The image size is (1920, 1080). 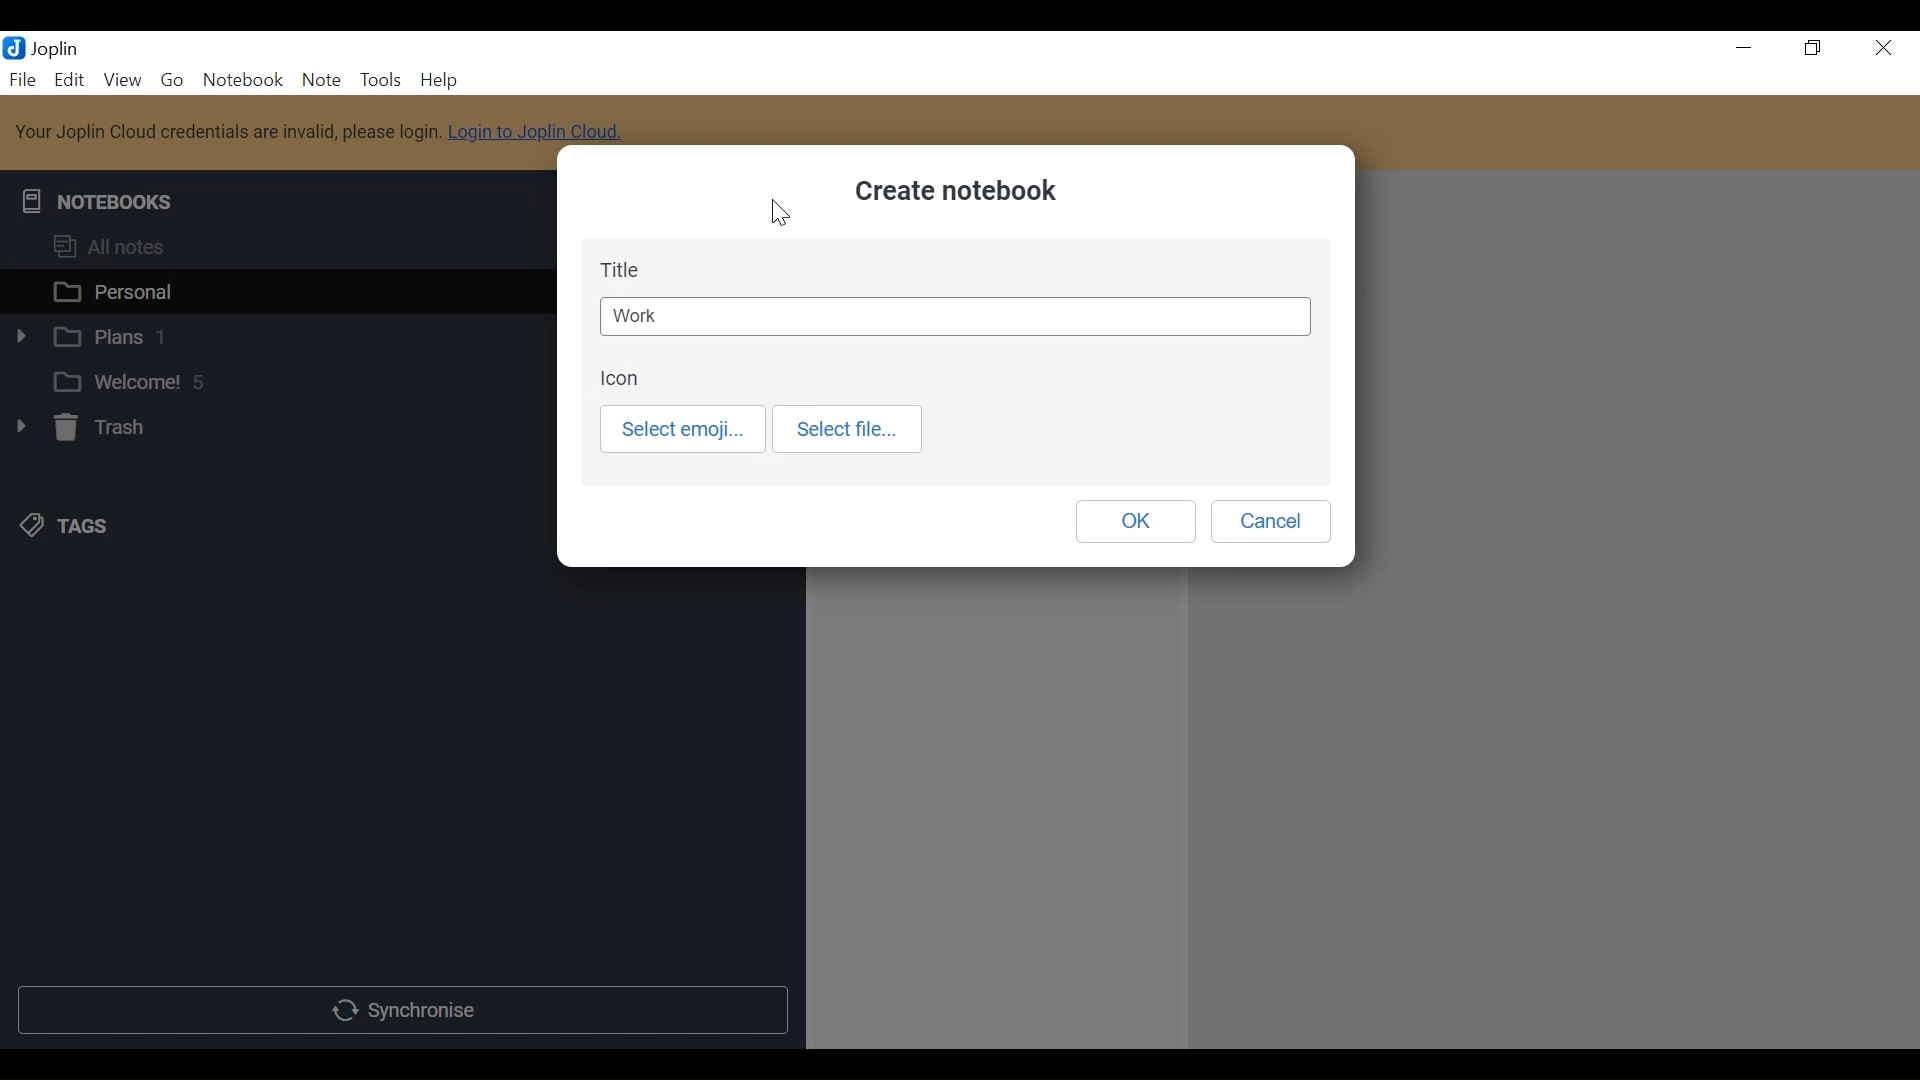 I want to click on Minimize, so click(x=1744, y=48).